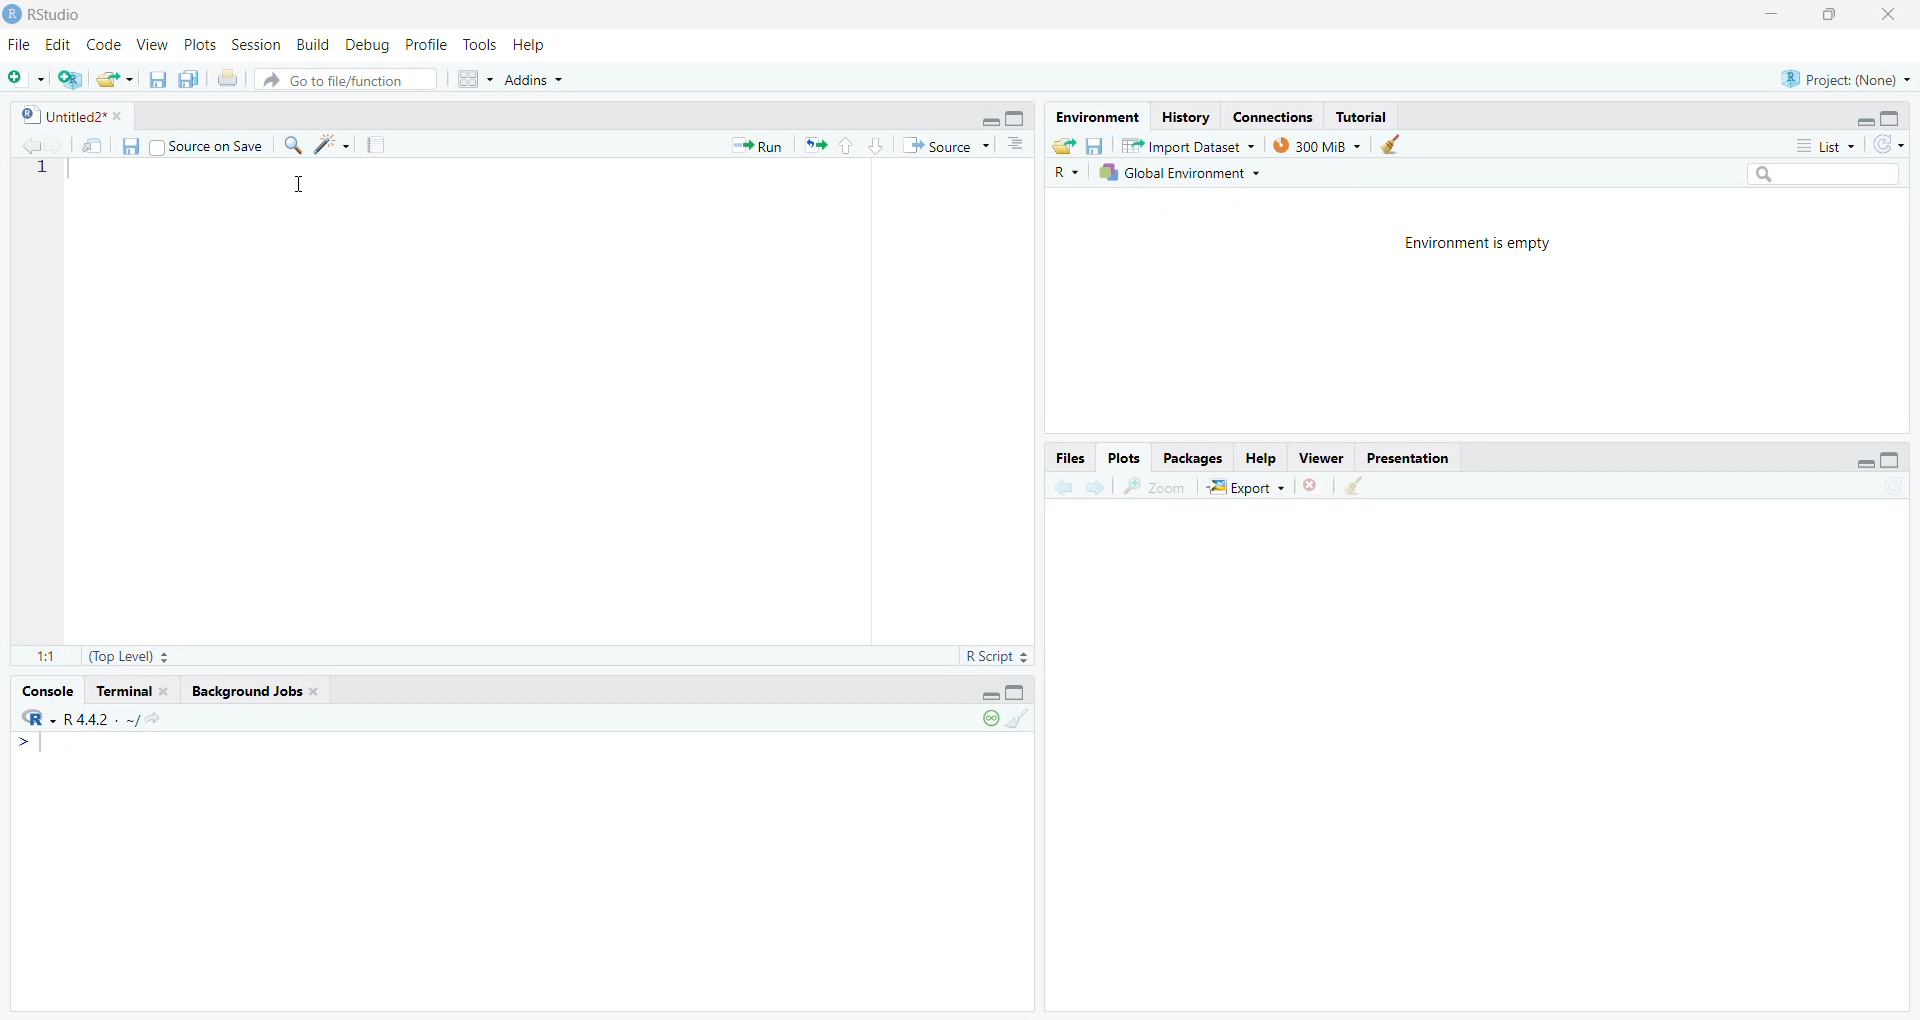 The height and width of the screenshot is (1020, 1920). Describe the element at coordinates (1895, 117) in the screenshot. I see `hide console` at that location.